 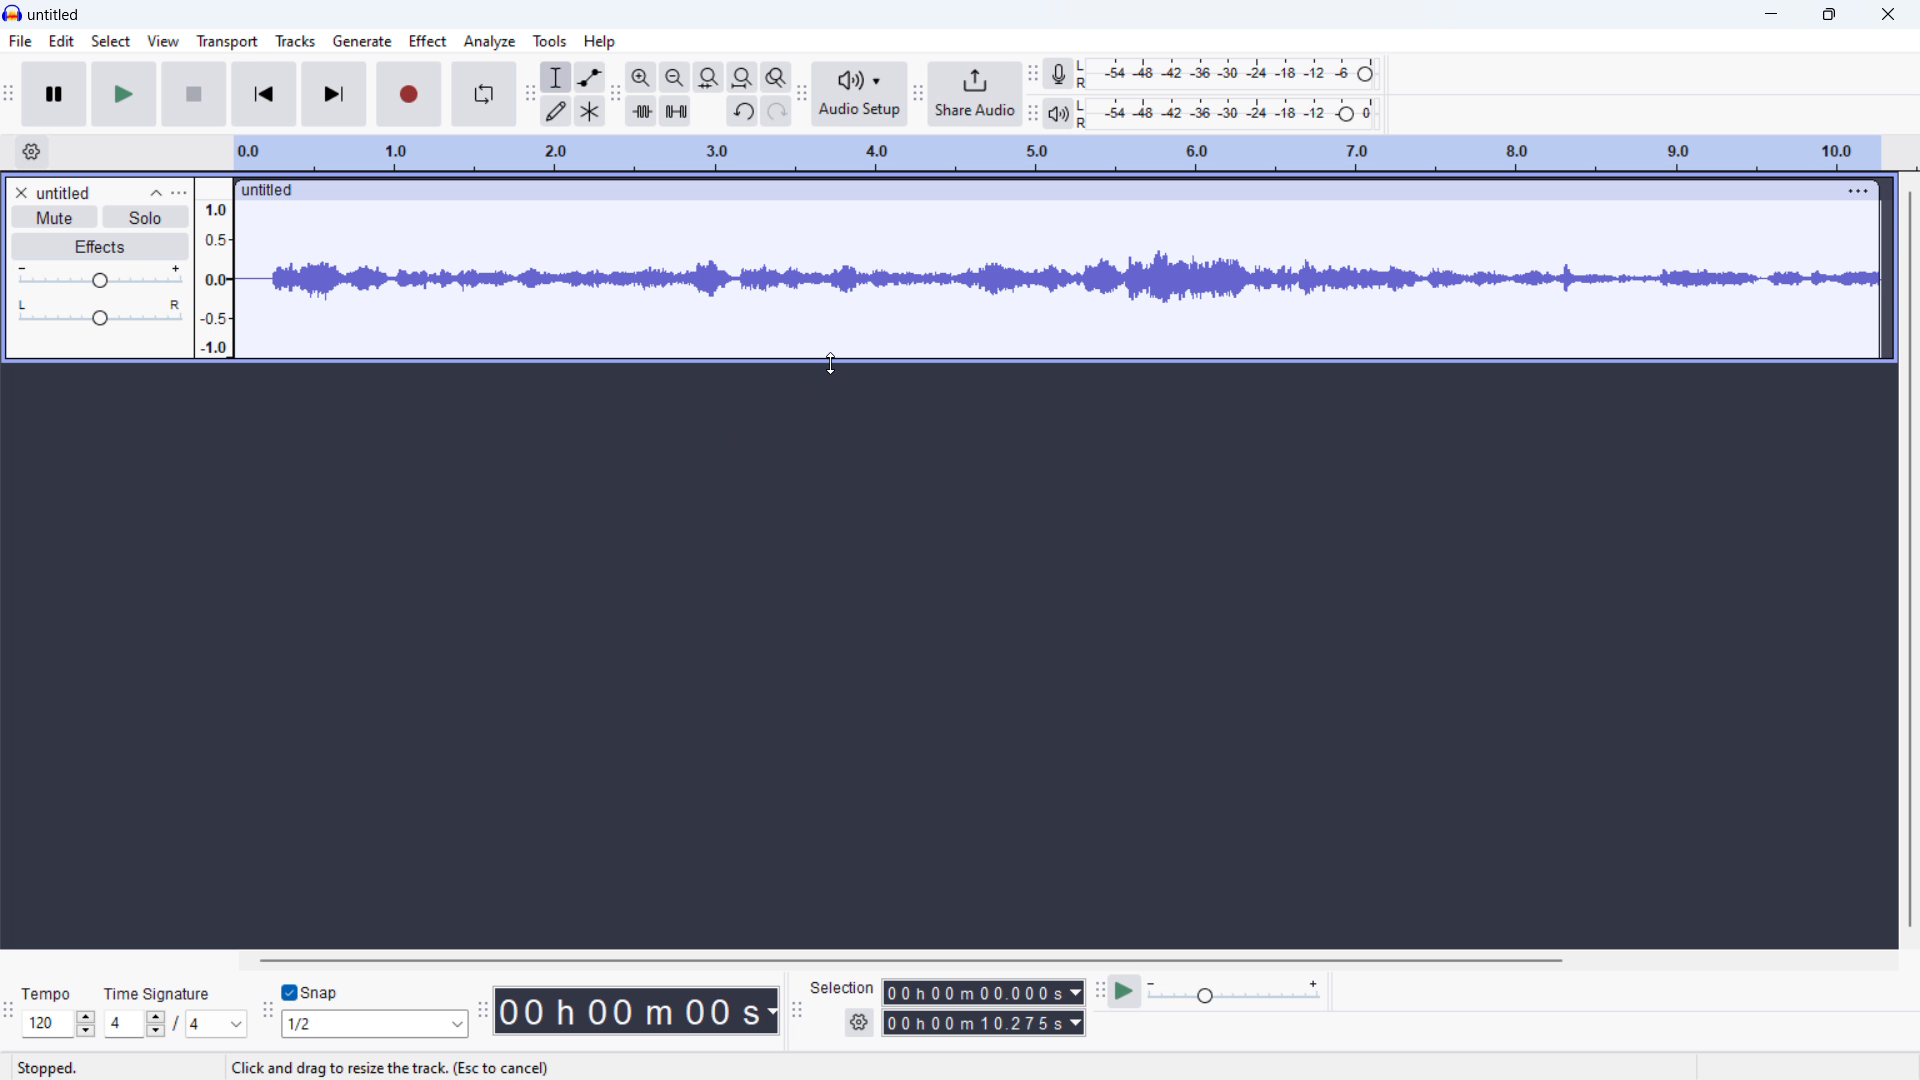 I want to click on tracks, so click(x=294, y=41).